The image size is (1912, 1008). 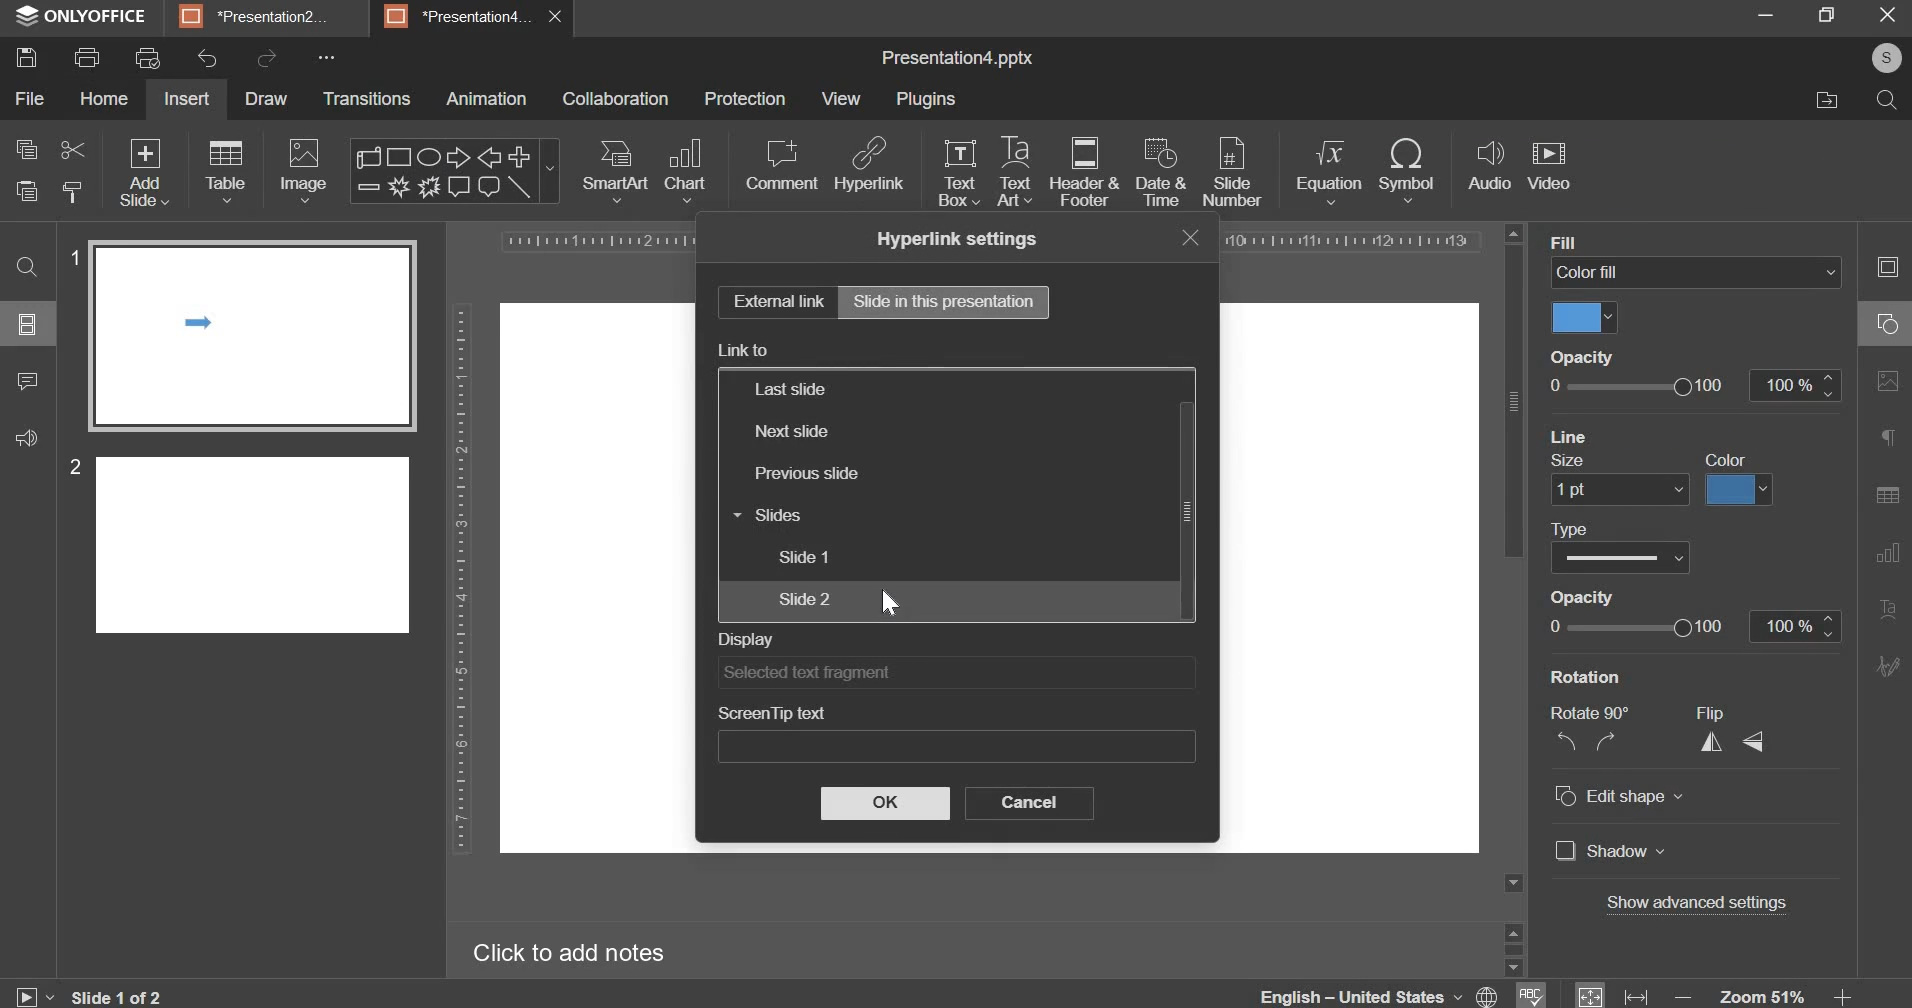 What do you see at coordinates (1579, 358) in the screenshot?
I see `Opacity` at bounding box center [1579, 358].